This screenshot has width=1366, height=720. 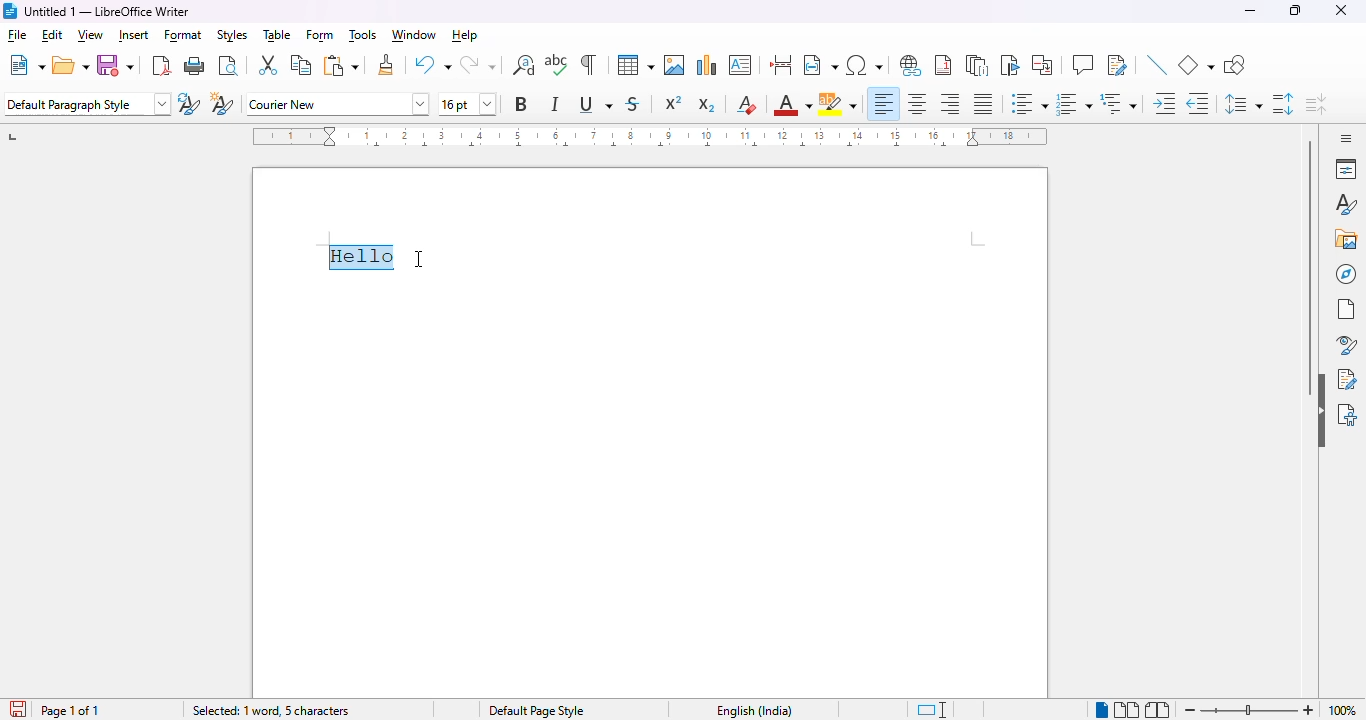 What do you see at coordinates (195, 66) in the screenshot?
I see `print` at bounding box center [195, 66].